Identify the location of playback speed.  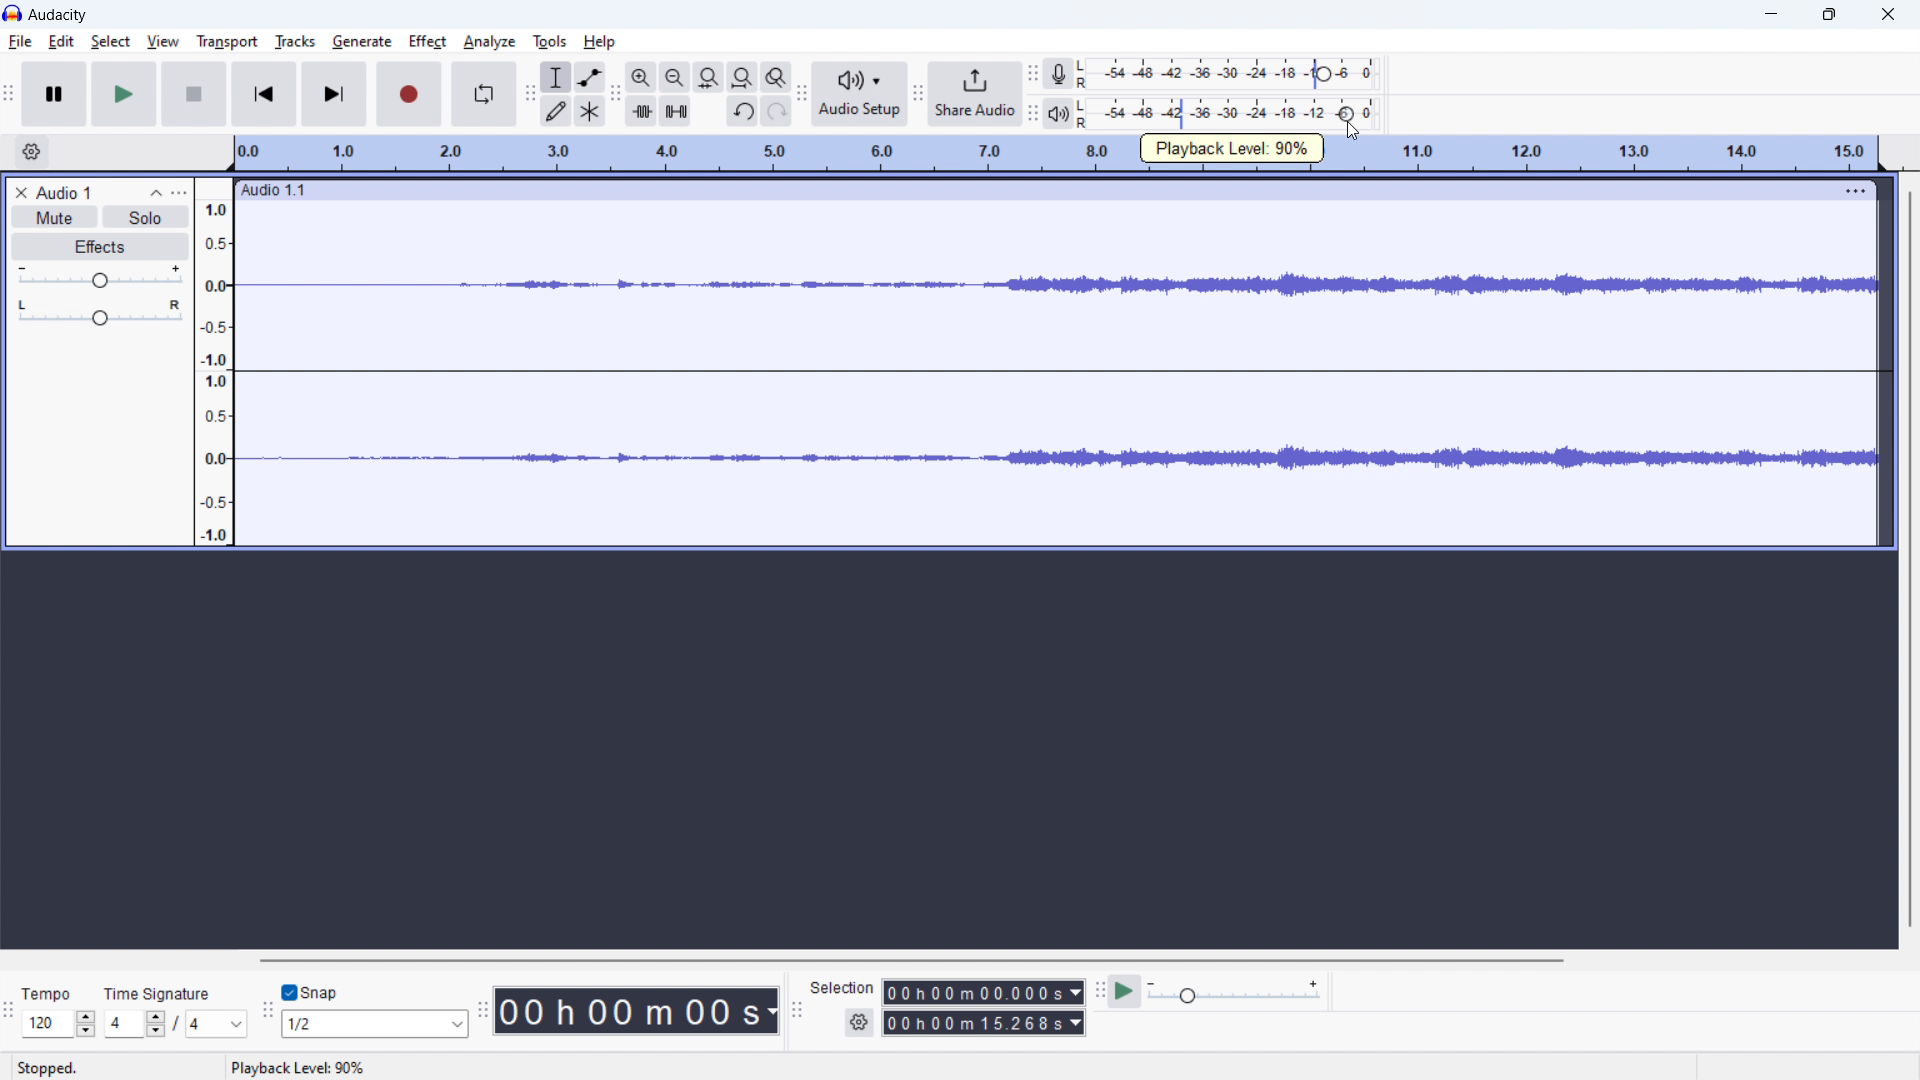
(1234, 991).